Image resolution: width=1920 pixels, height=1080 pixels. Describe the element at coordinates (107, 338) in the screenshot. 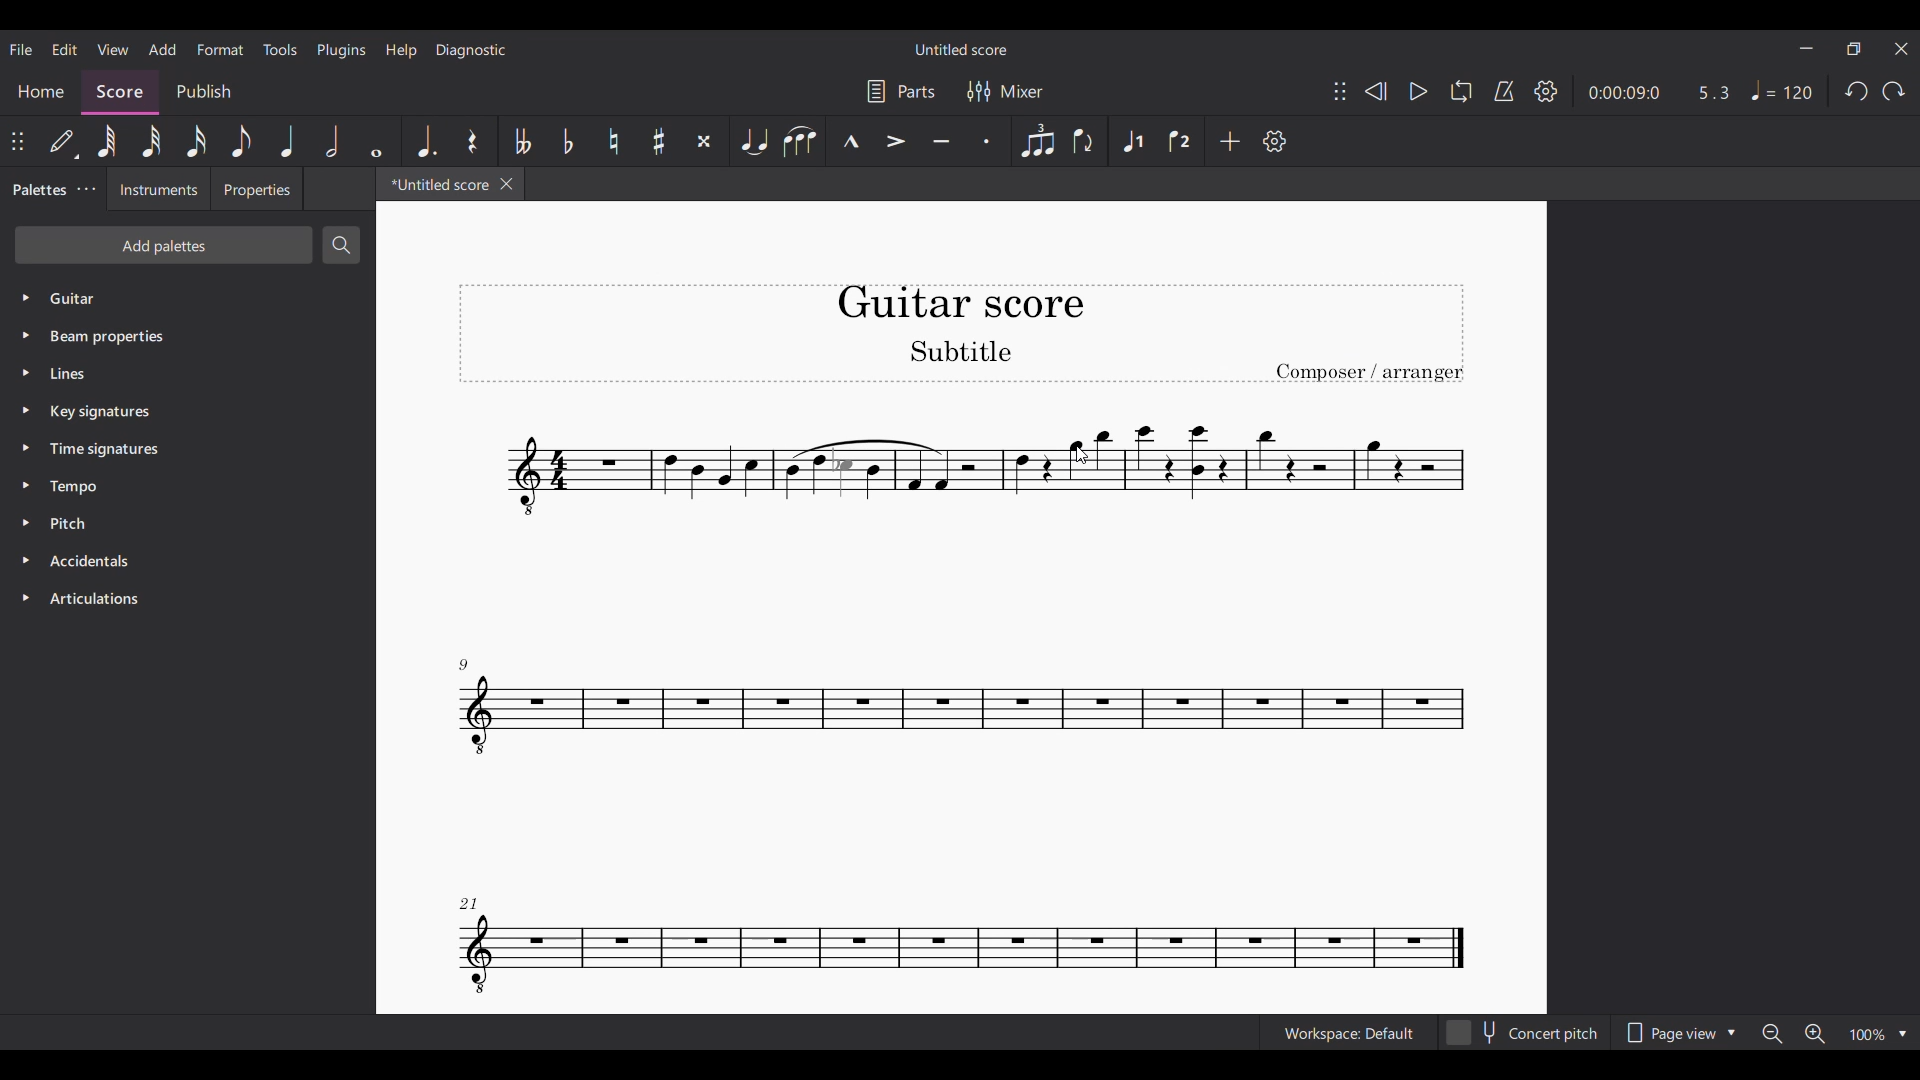

I see `Beam properties palette` at that location.